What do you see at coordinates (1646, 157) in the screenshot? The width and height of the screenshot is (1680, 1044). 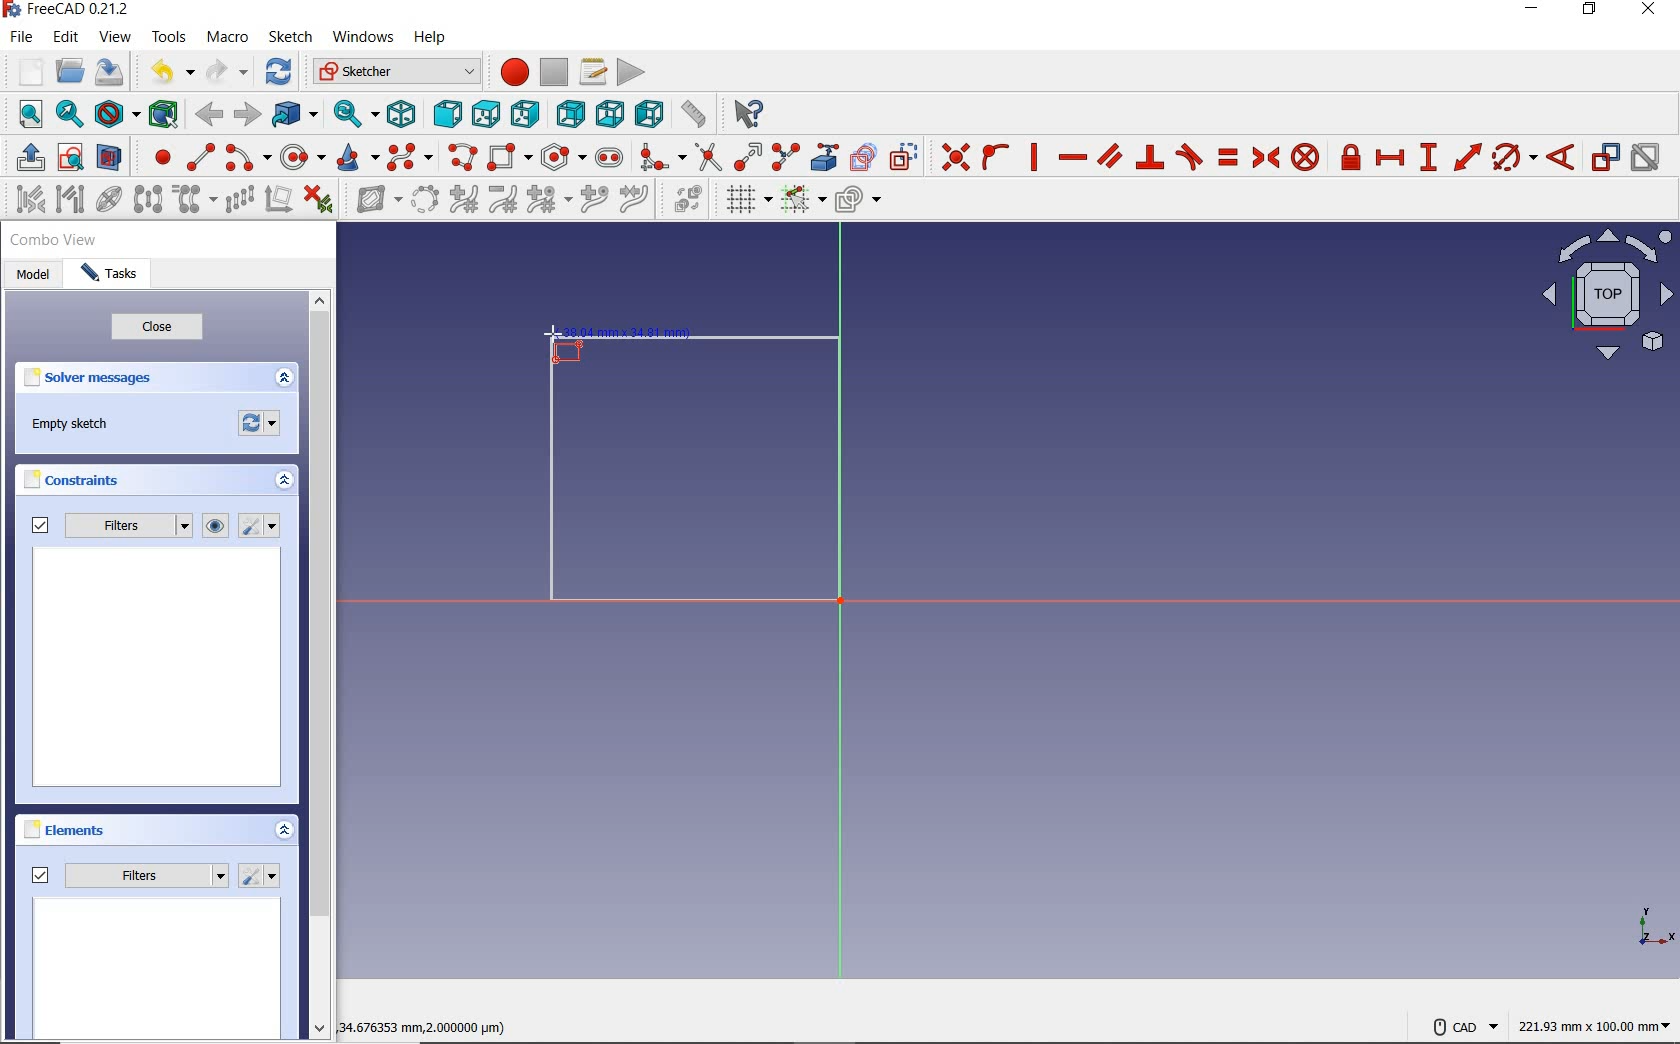 I see `activate or deactivate constraint` at bounding box center [1646, 157].